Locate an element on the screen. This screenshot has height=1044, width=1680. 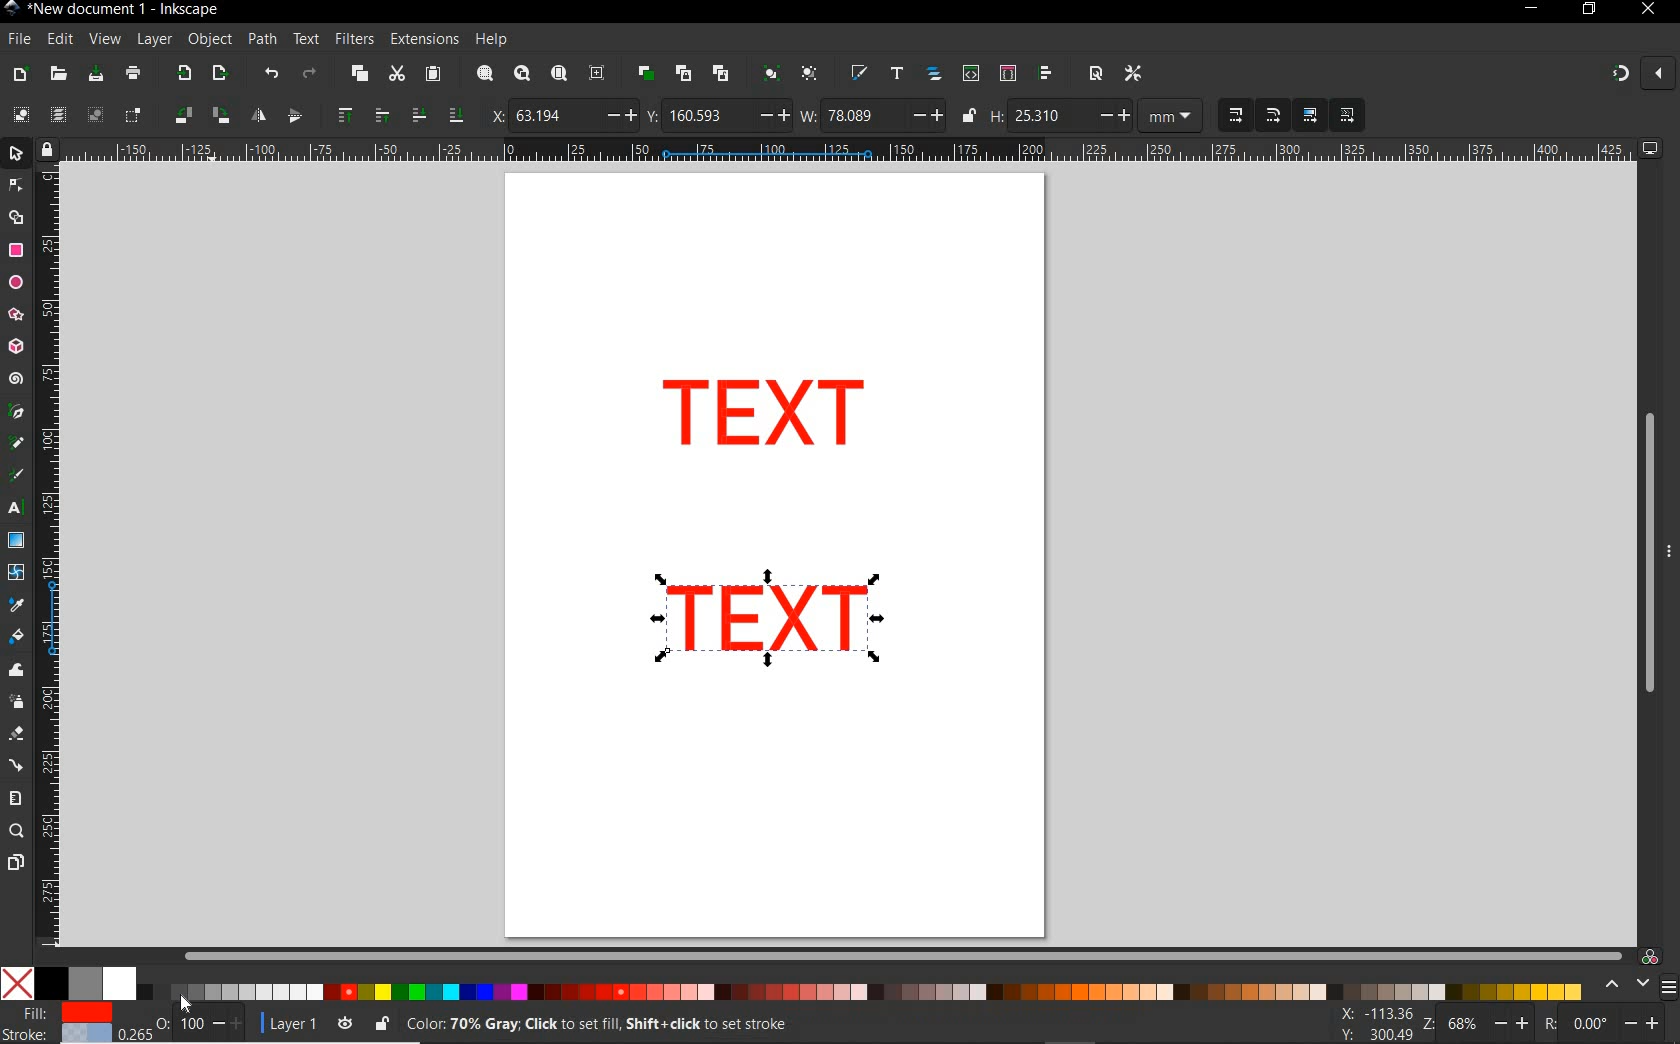
file is located at coordinates (17, 39).